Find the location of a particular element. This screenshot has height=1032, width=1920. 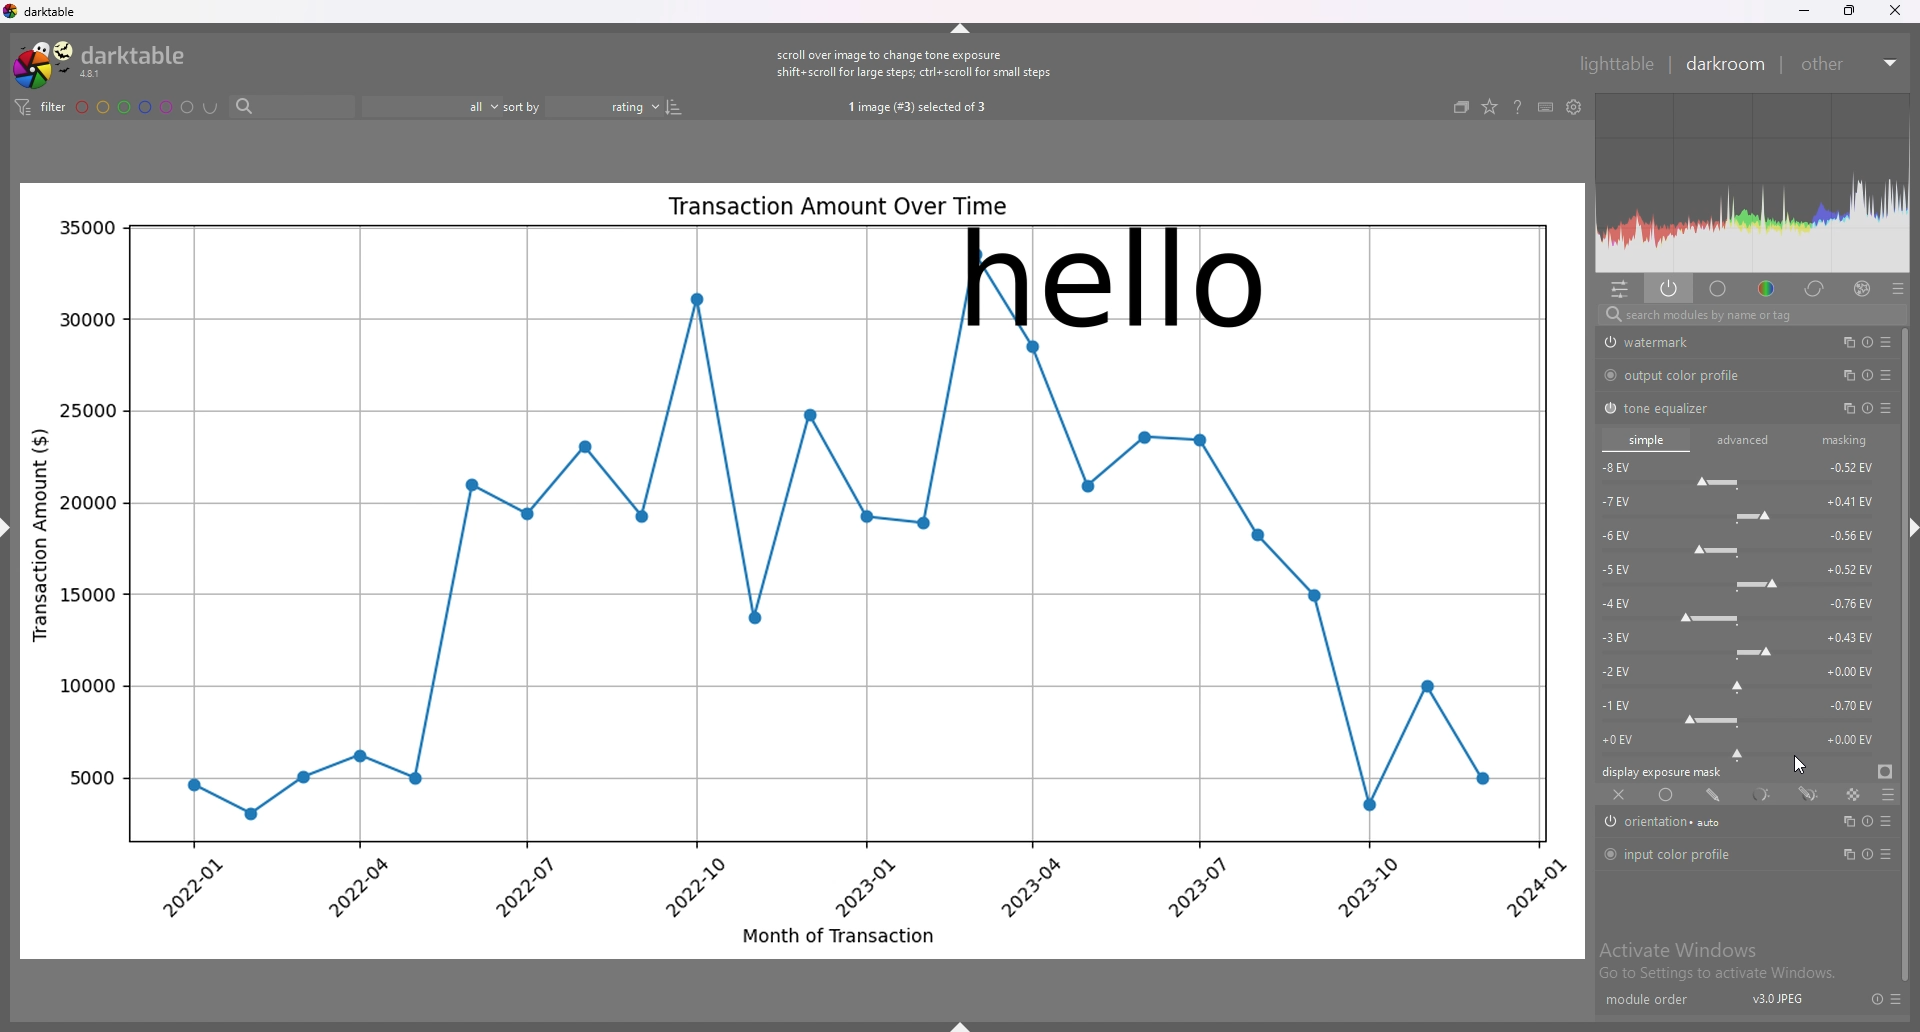

reverse sort order is located at coordinates (675, 107).